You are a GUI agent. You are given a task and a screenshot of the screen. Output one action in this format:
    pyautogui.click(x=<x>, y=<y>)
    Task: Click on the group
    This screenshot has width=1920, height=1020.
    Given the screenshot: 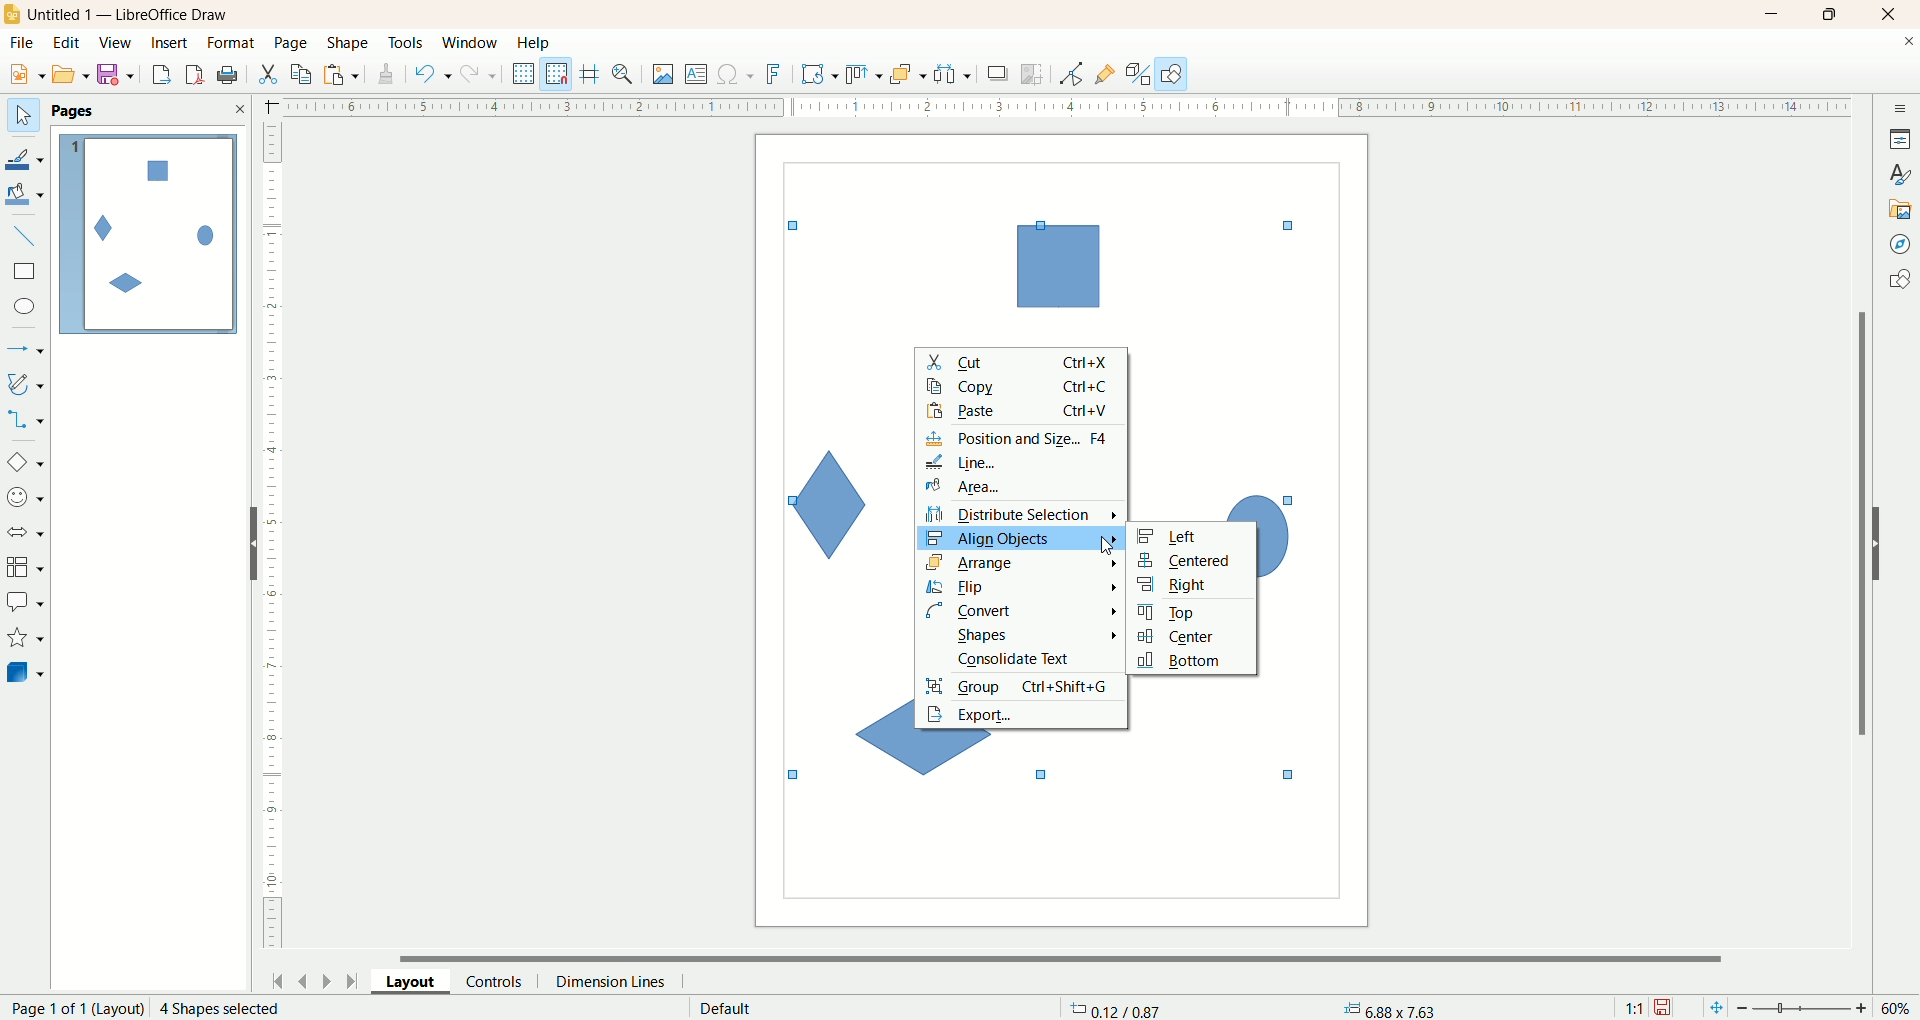 What is the action you would take?
    pyautogui.click(x=1021, y=685)
    